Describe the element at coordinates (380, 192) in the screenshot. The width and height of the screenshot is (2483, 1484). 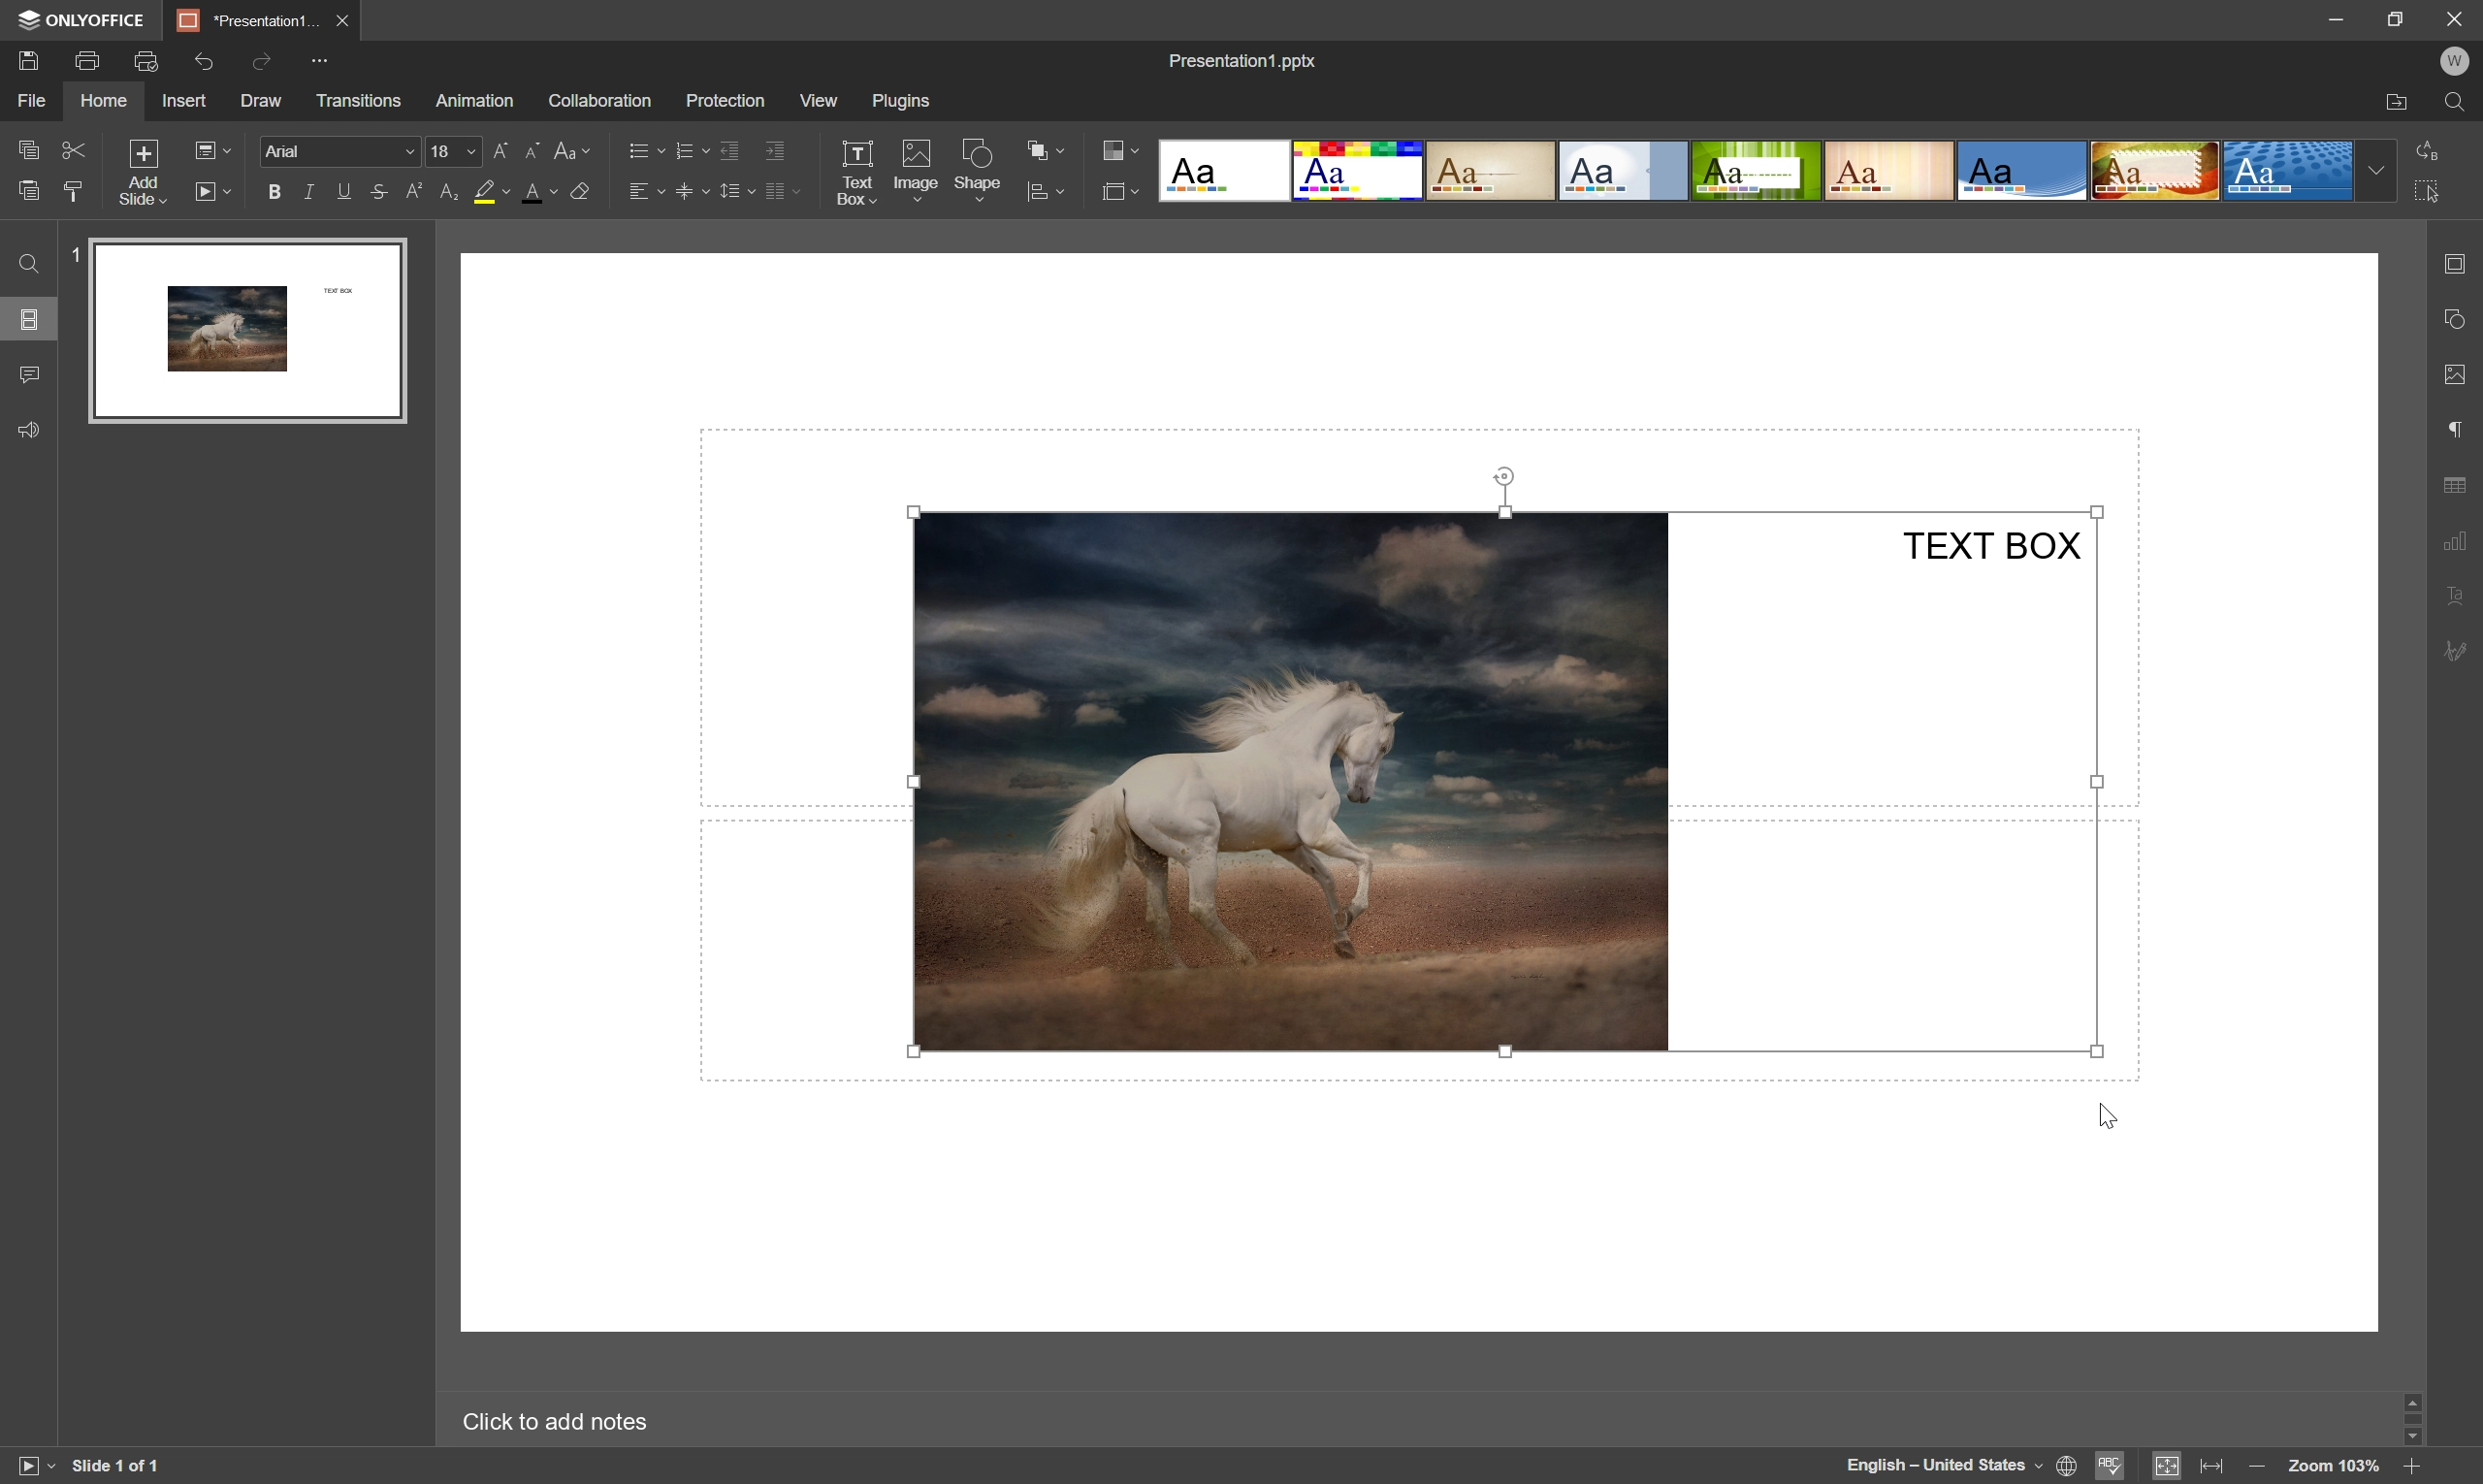
I see `strikethrough` at that location.